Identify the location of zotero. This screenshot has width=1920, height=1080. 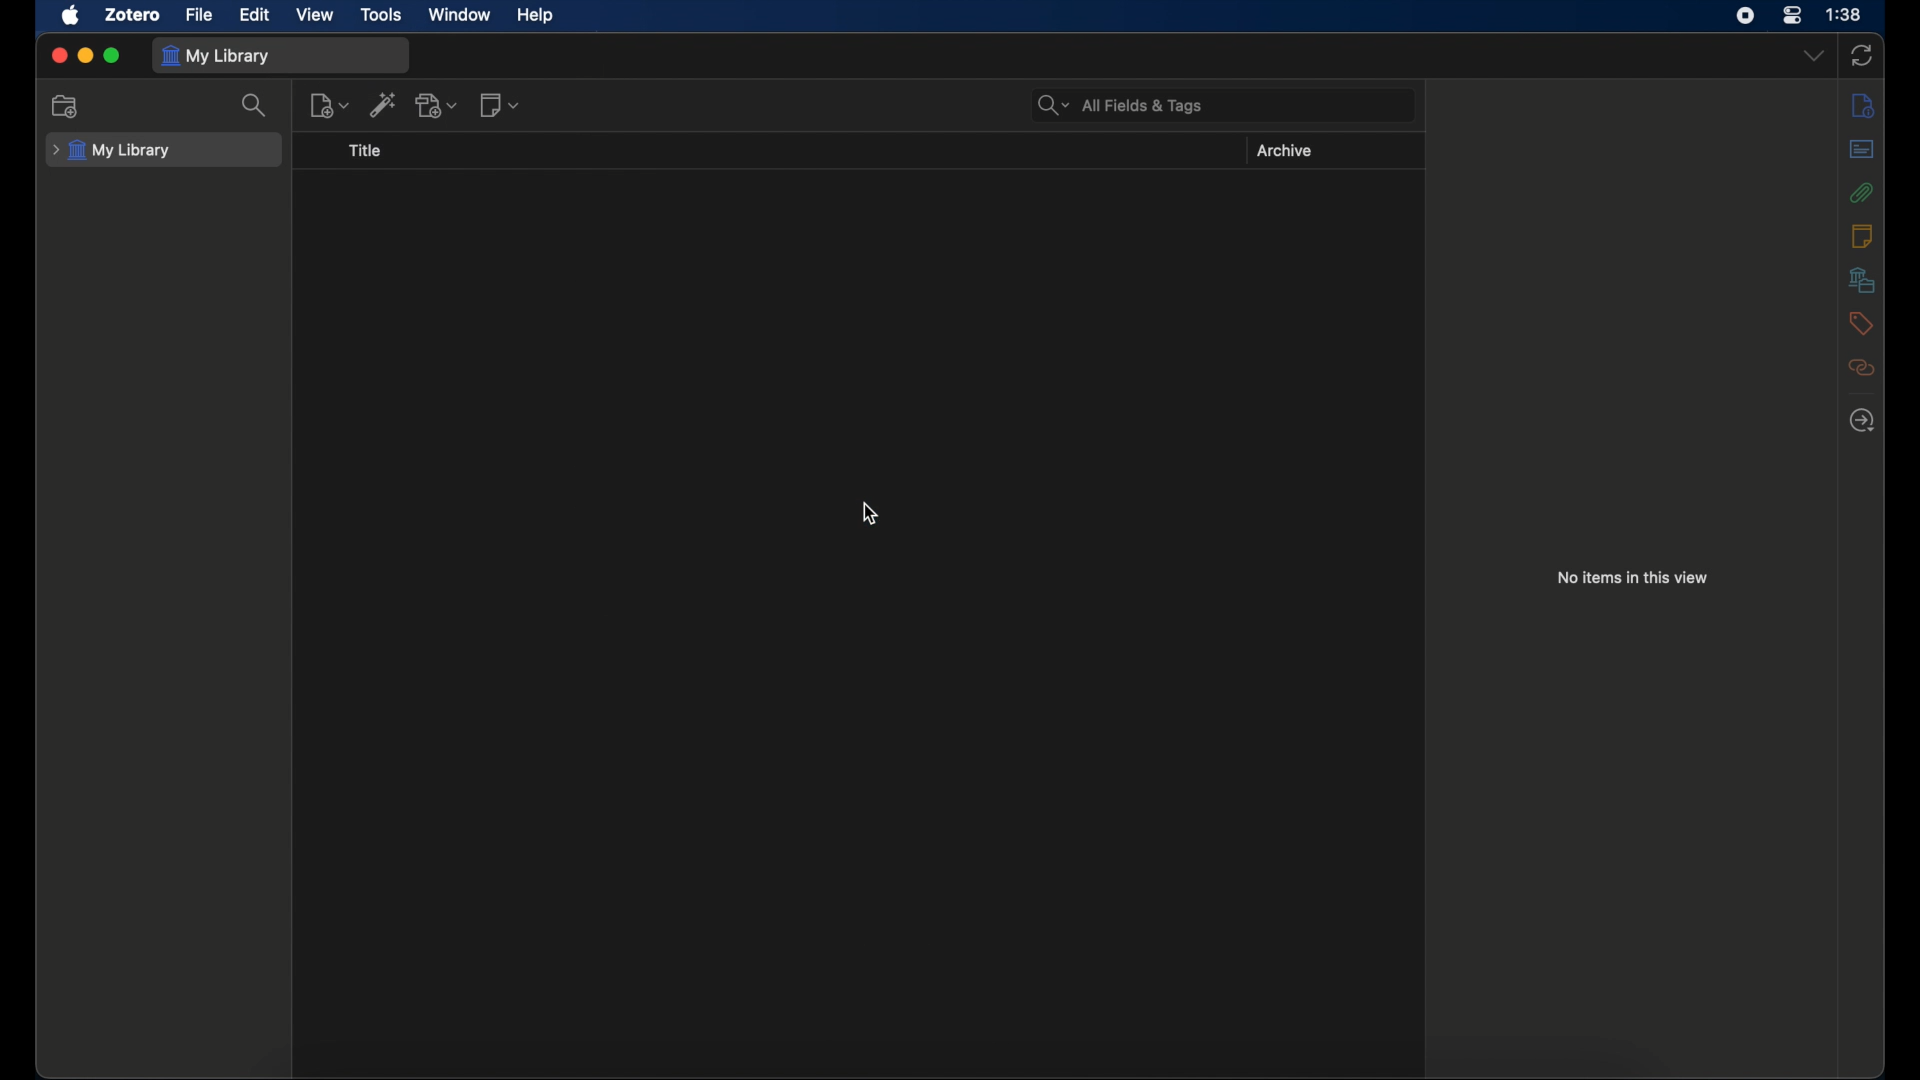
(133, 15).